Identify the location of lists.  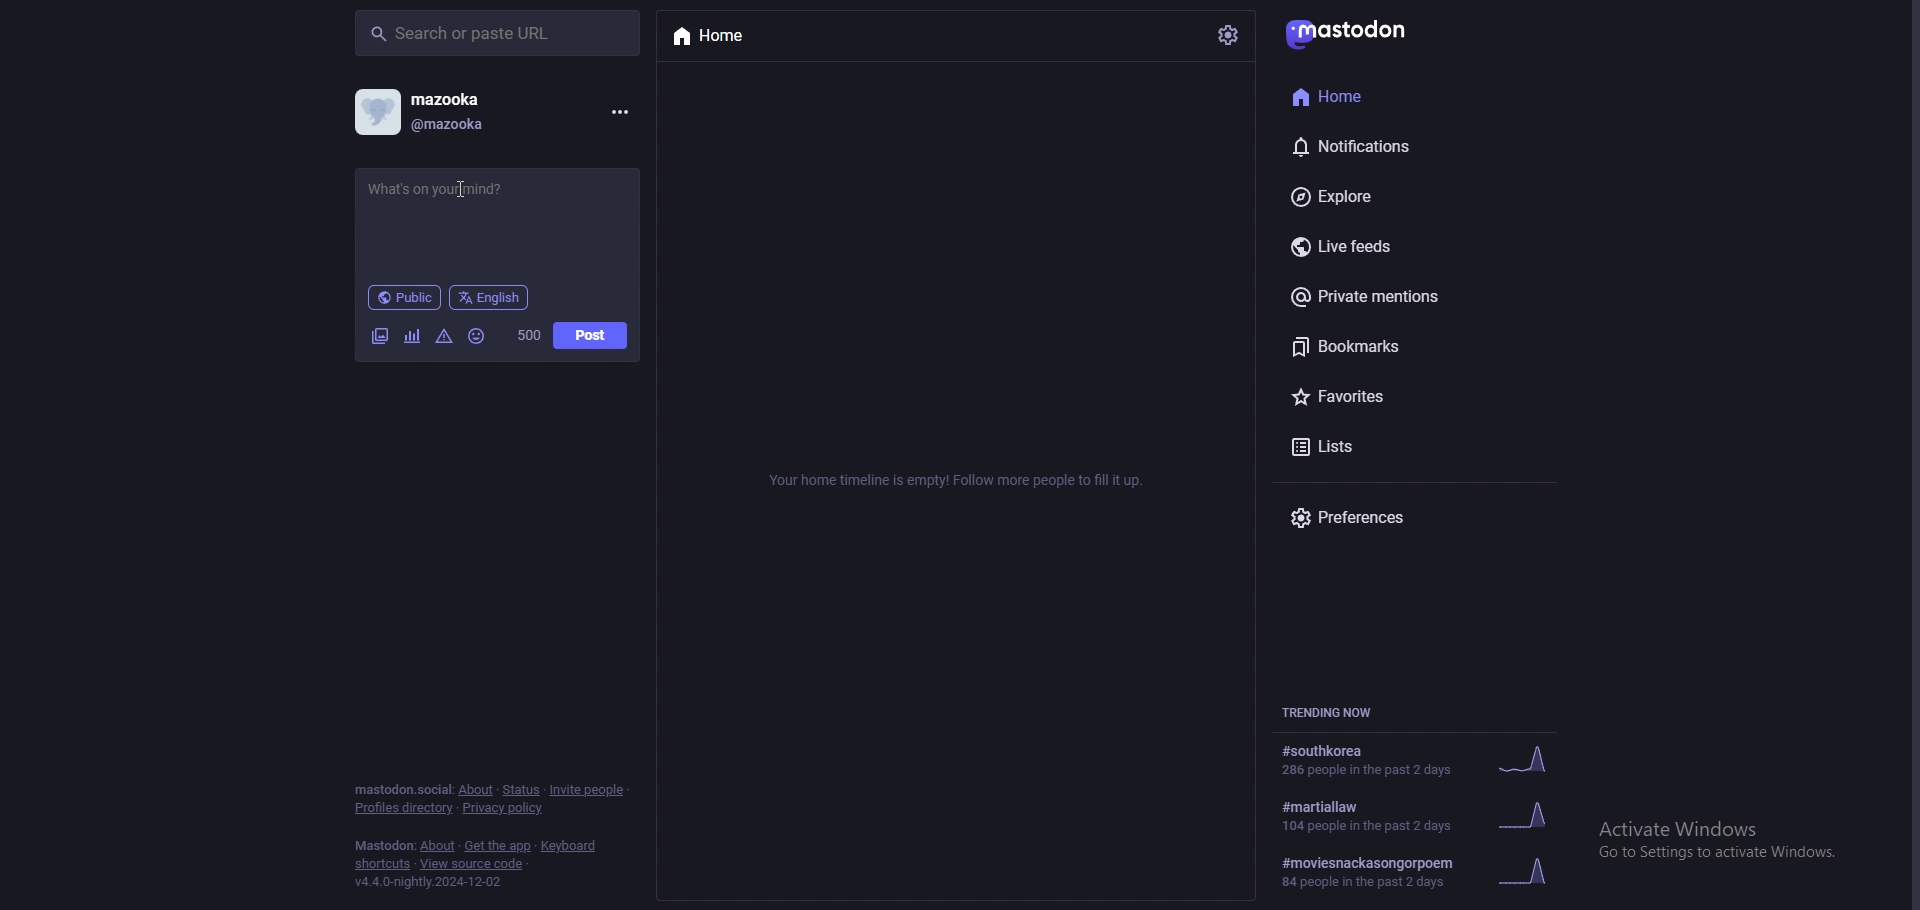
(1403, 447).